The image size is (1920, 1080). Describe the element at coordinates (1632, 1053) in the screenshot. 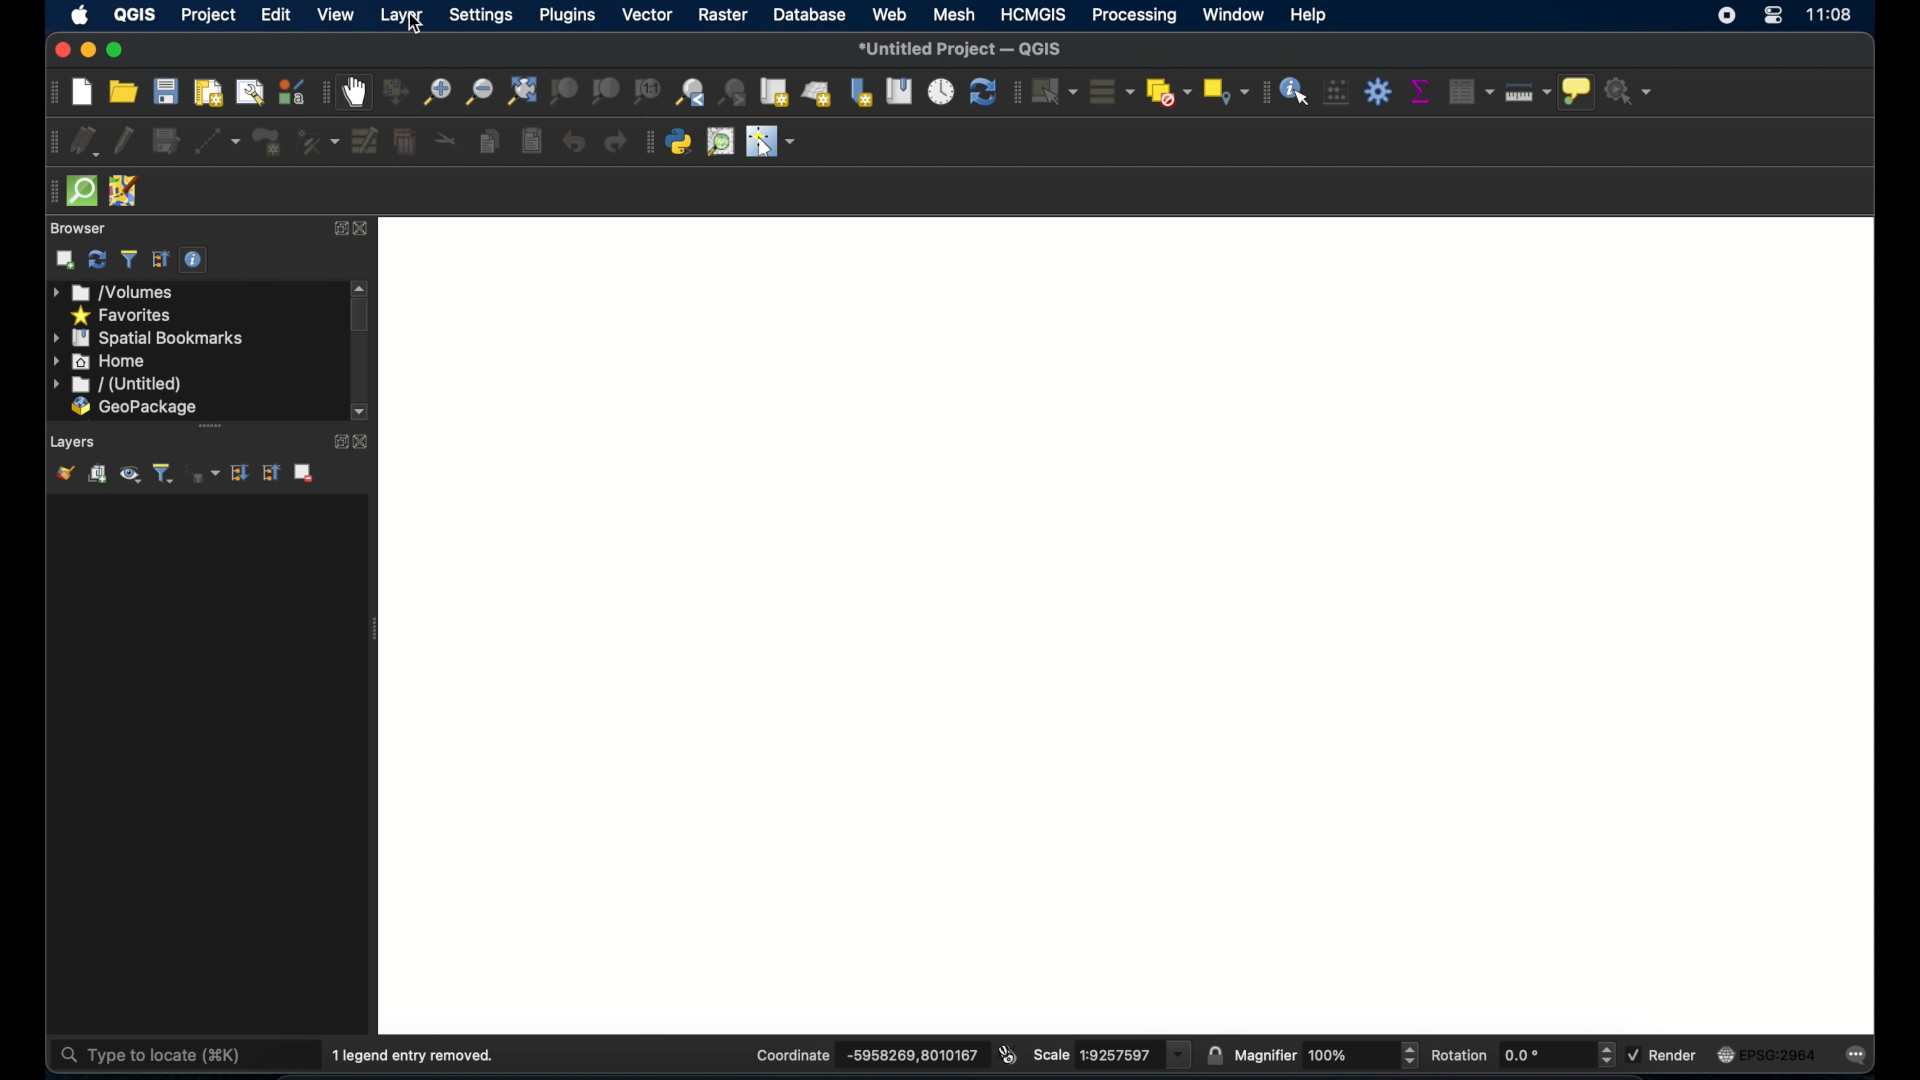

I see `checkbox` at that location.